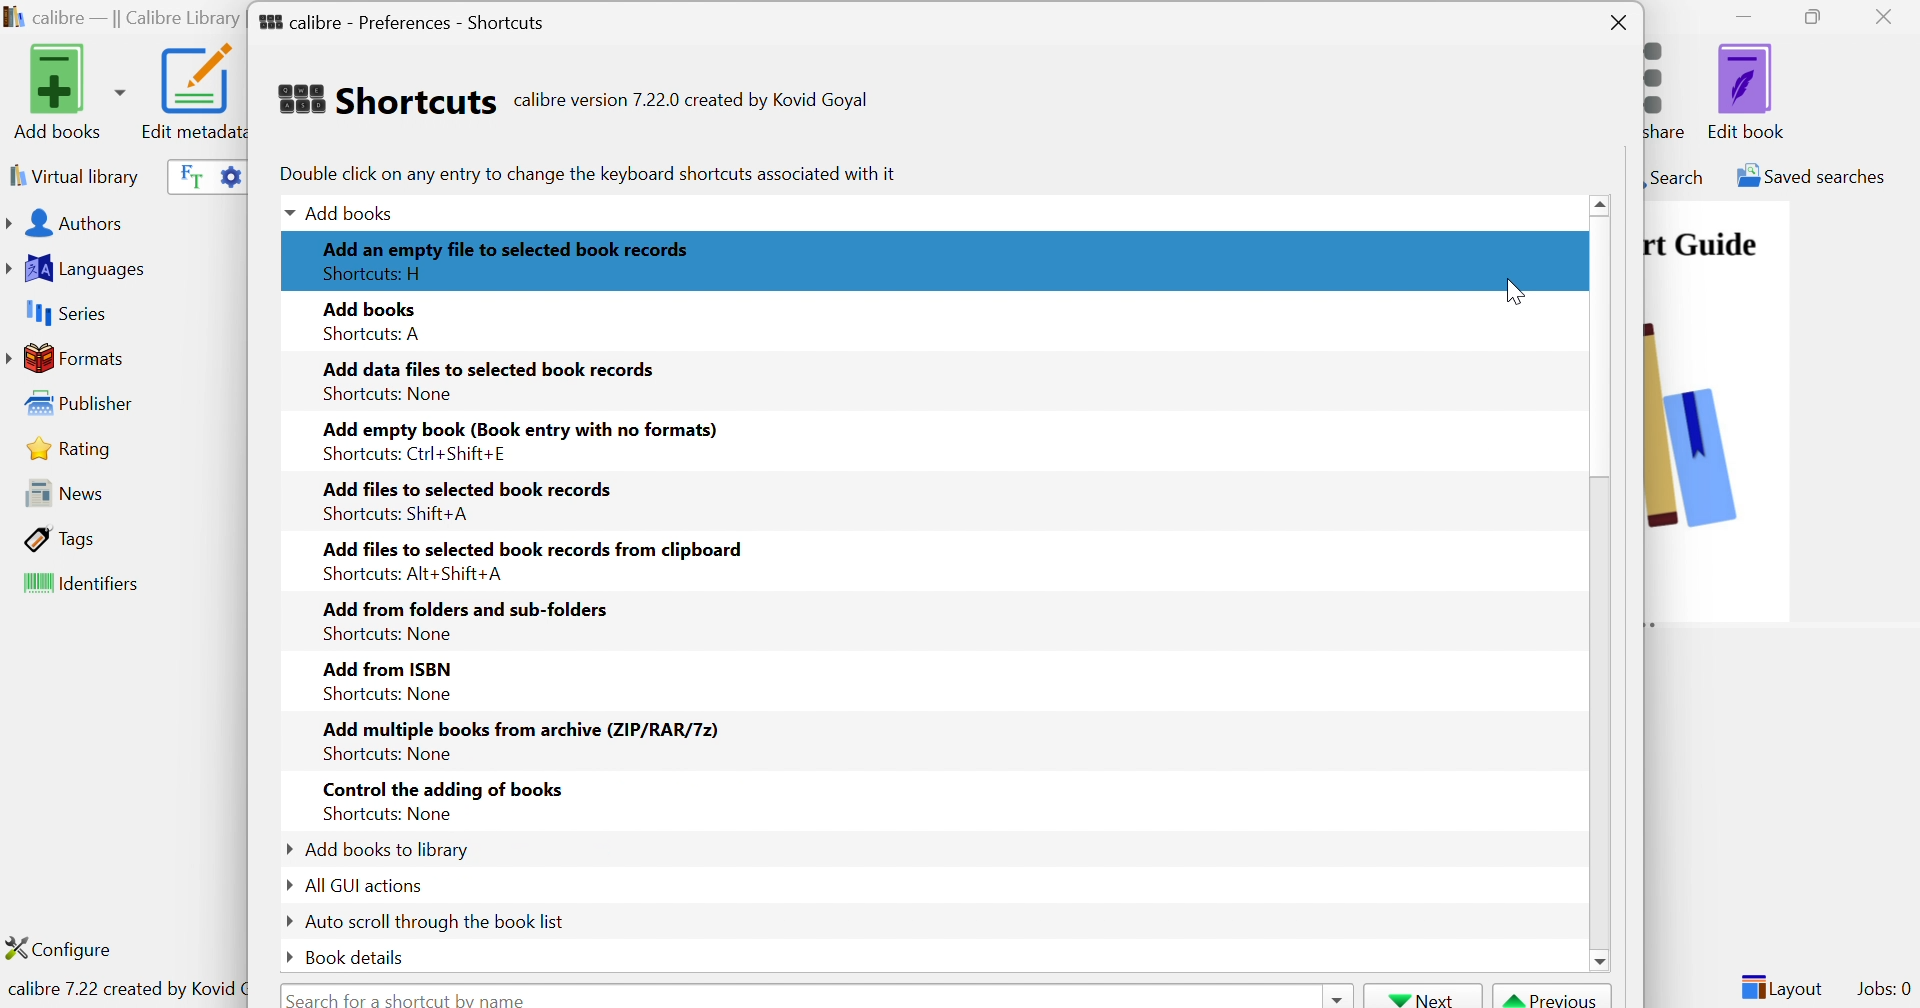 This screenshot has height=1008, width=1920. What do you see at coordinates (72, 448) in the screenshot?
I see `Rating` at bounding box center [72, 448].